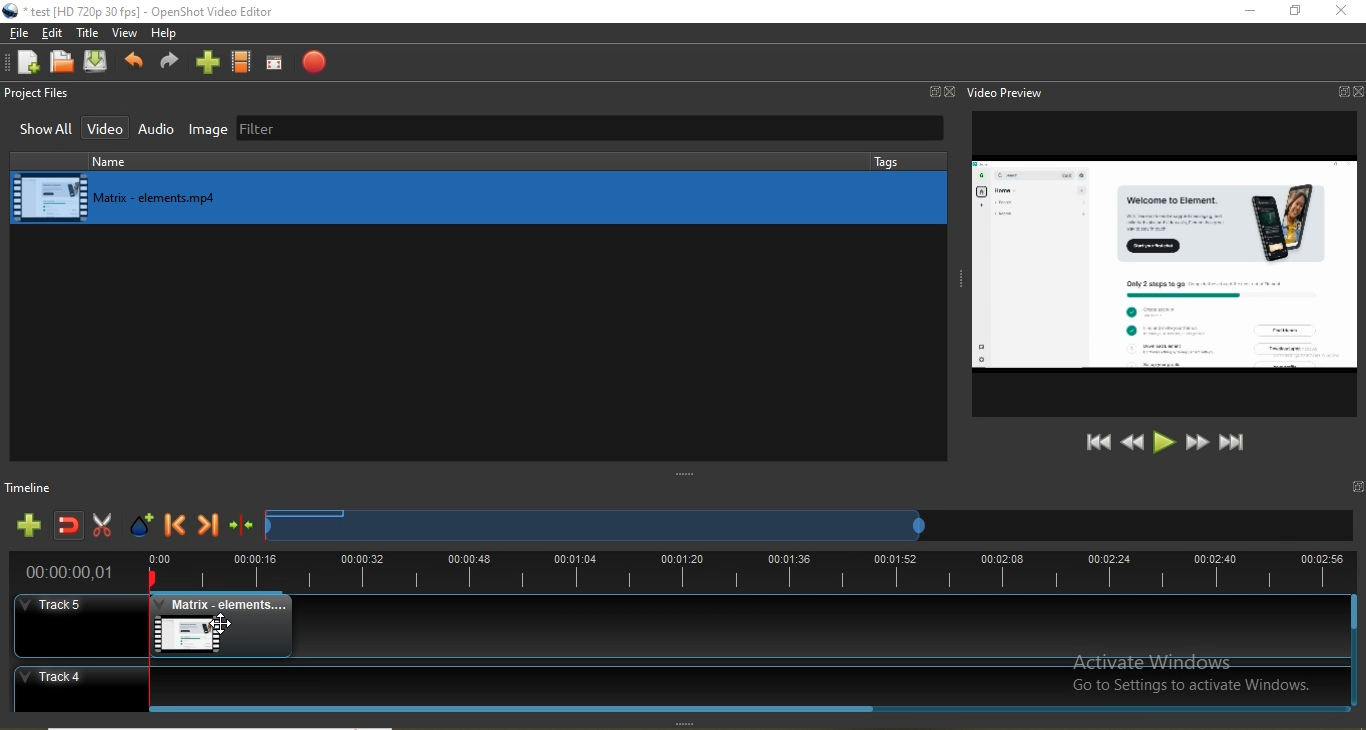 The image size is (1366, 730). I want to click on Open project, so click(63, 61).